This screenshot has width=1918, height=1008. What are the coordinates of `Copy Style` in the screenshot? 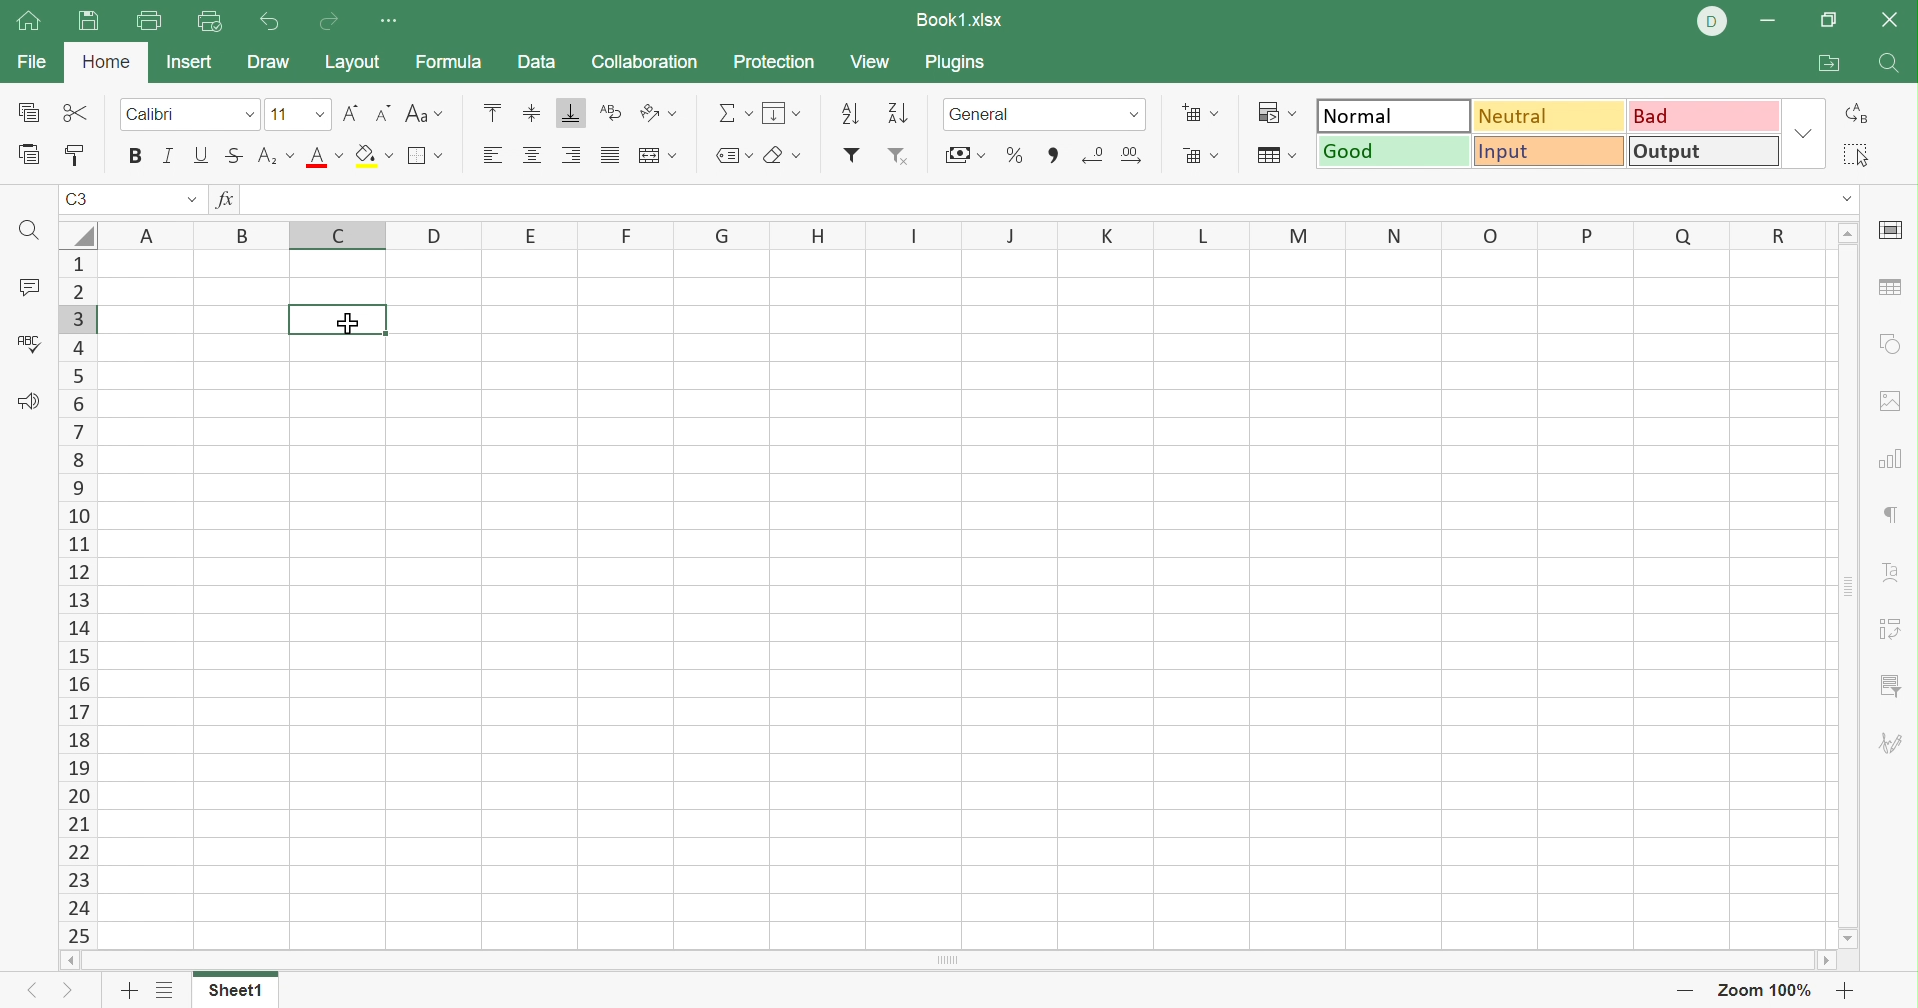 It's located at (76, 156).